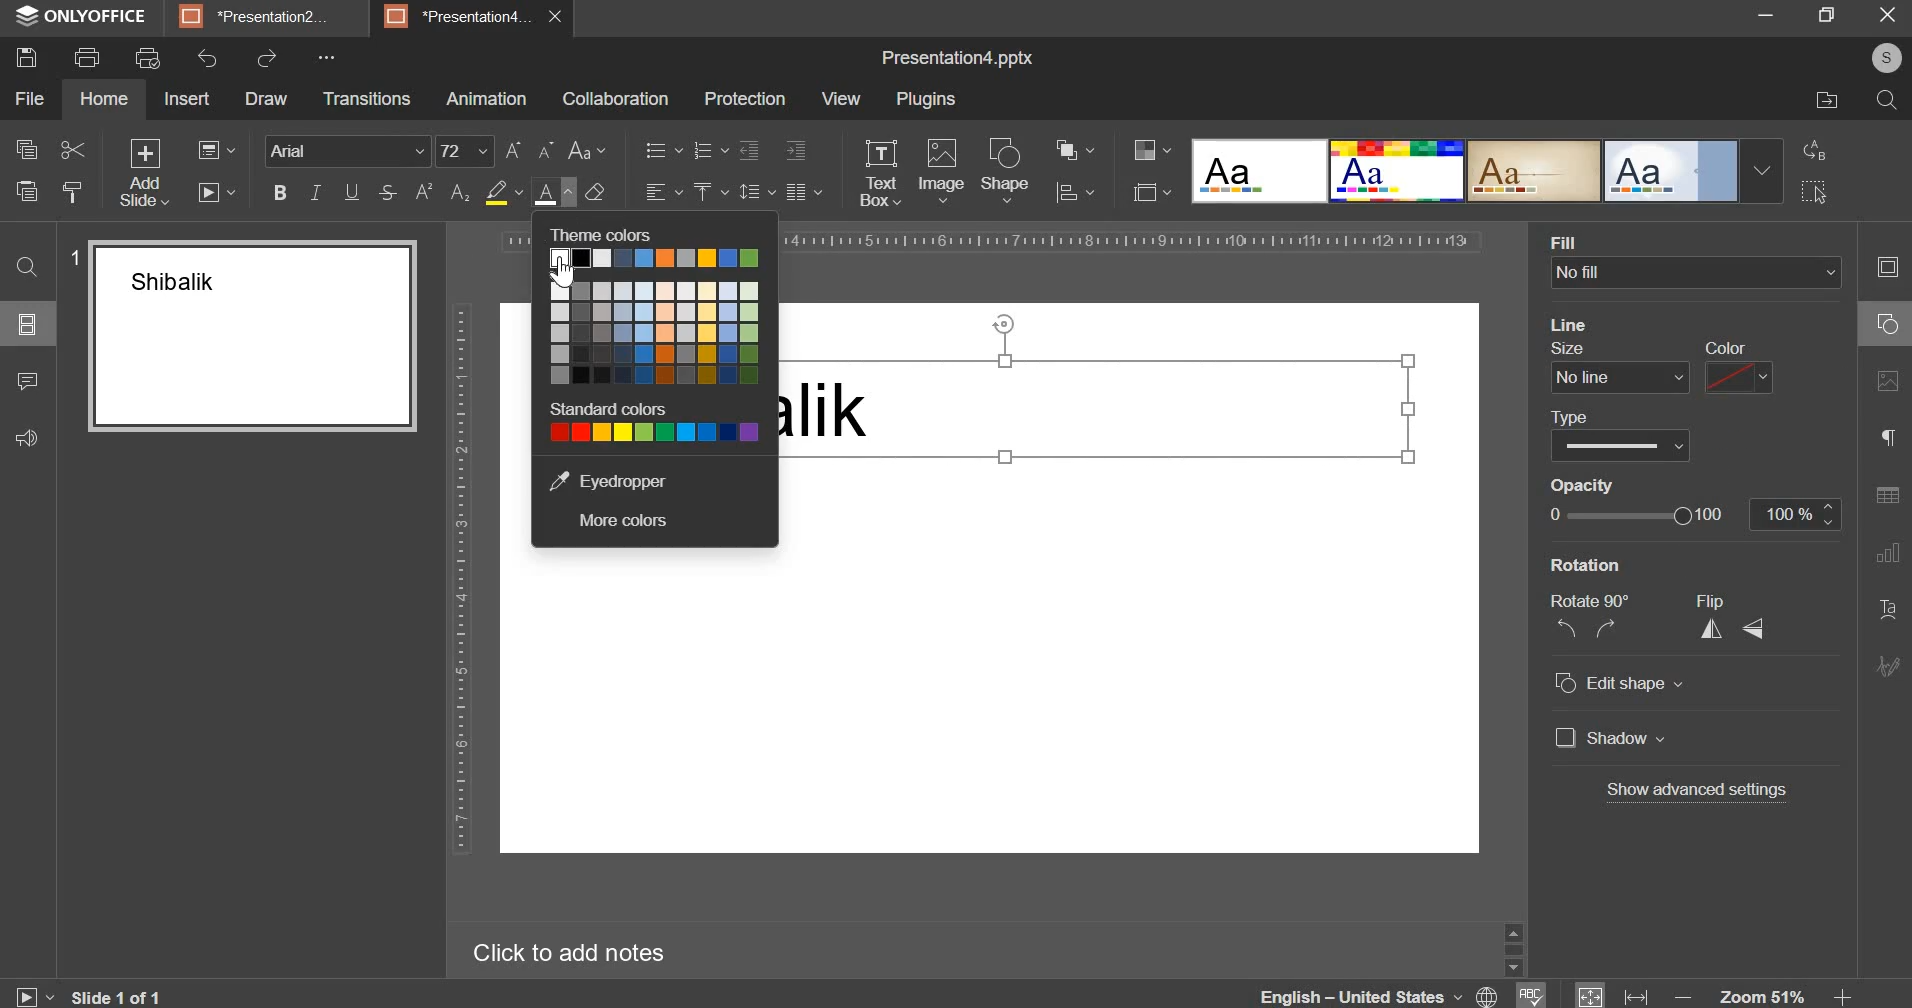 The image size is (1912, 1008). What do you see at coordinates (215, 192) in the screenshot?
I see `slideshow` at bounding box center [215, 192].